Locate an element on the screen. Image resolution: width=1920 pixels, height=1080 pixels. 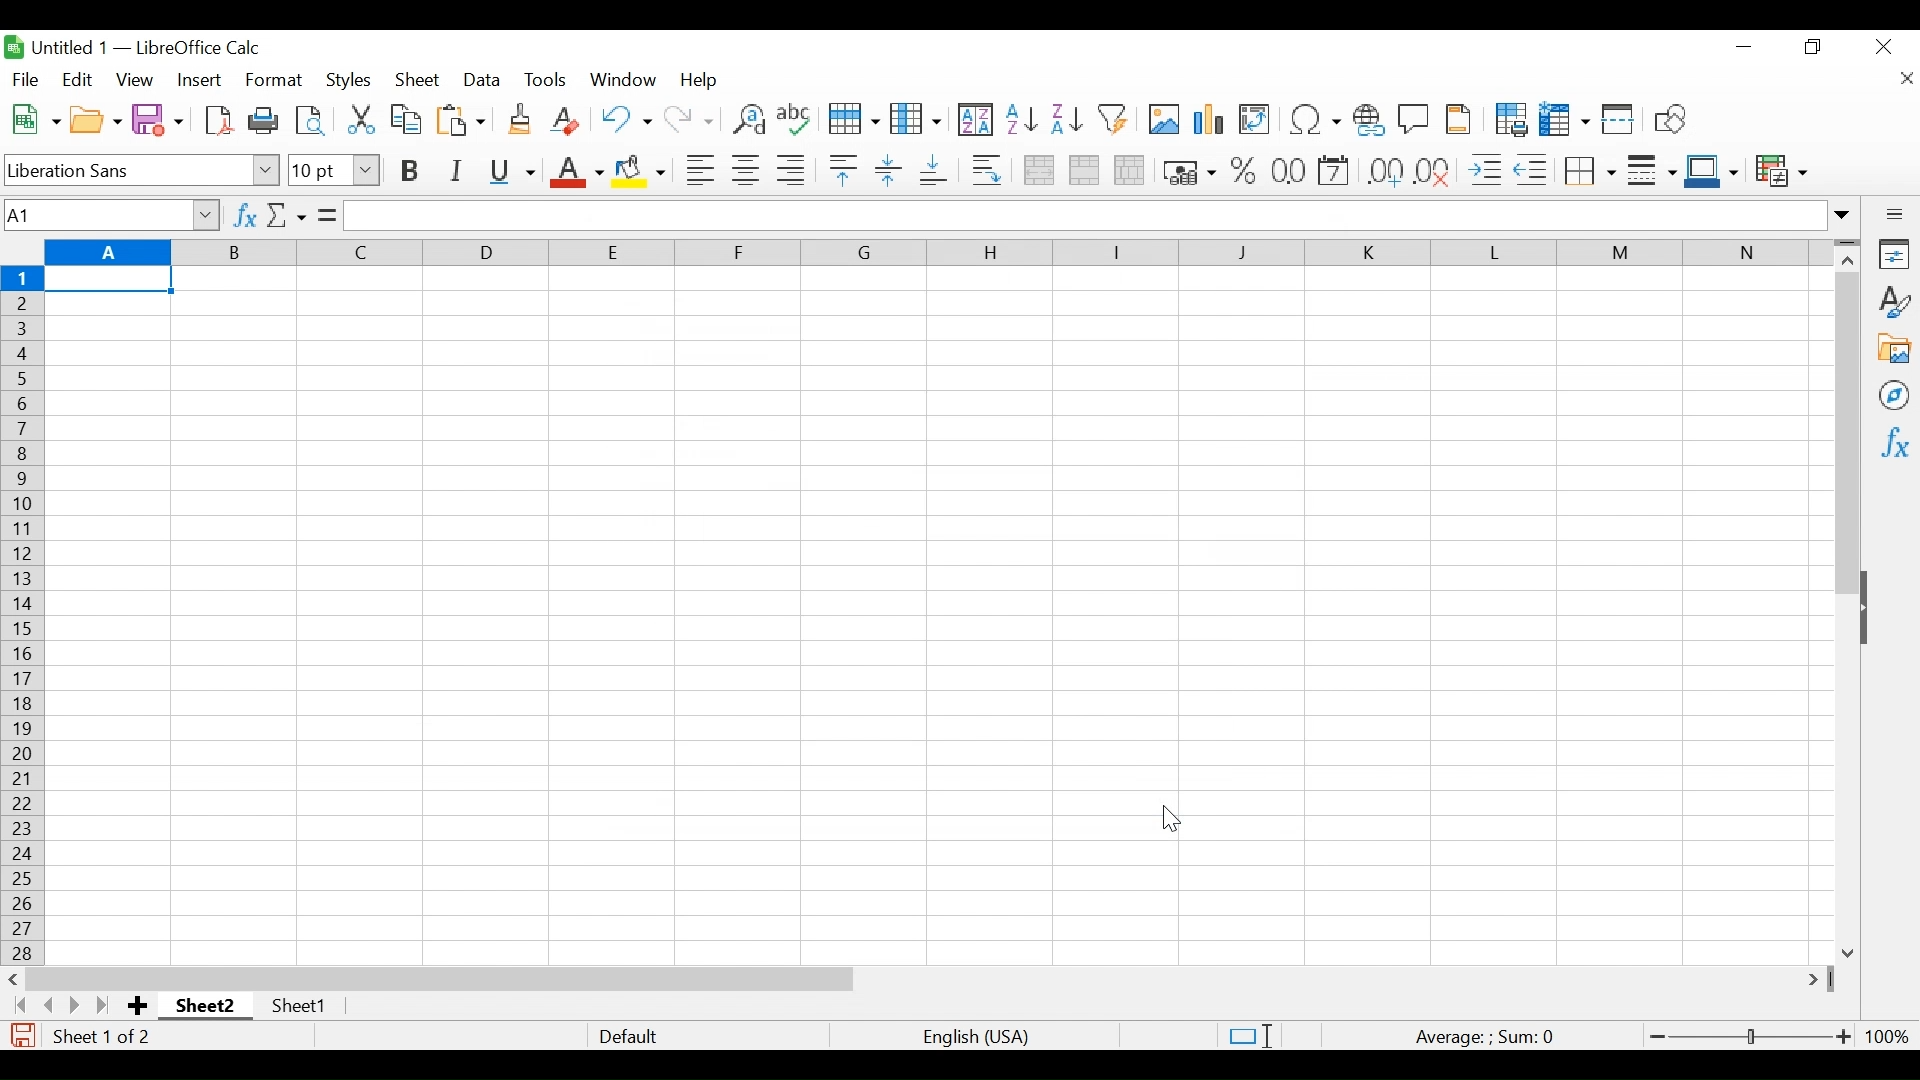
Close document is located at coordinates (1907, 79).